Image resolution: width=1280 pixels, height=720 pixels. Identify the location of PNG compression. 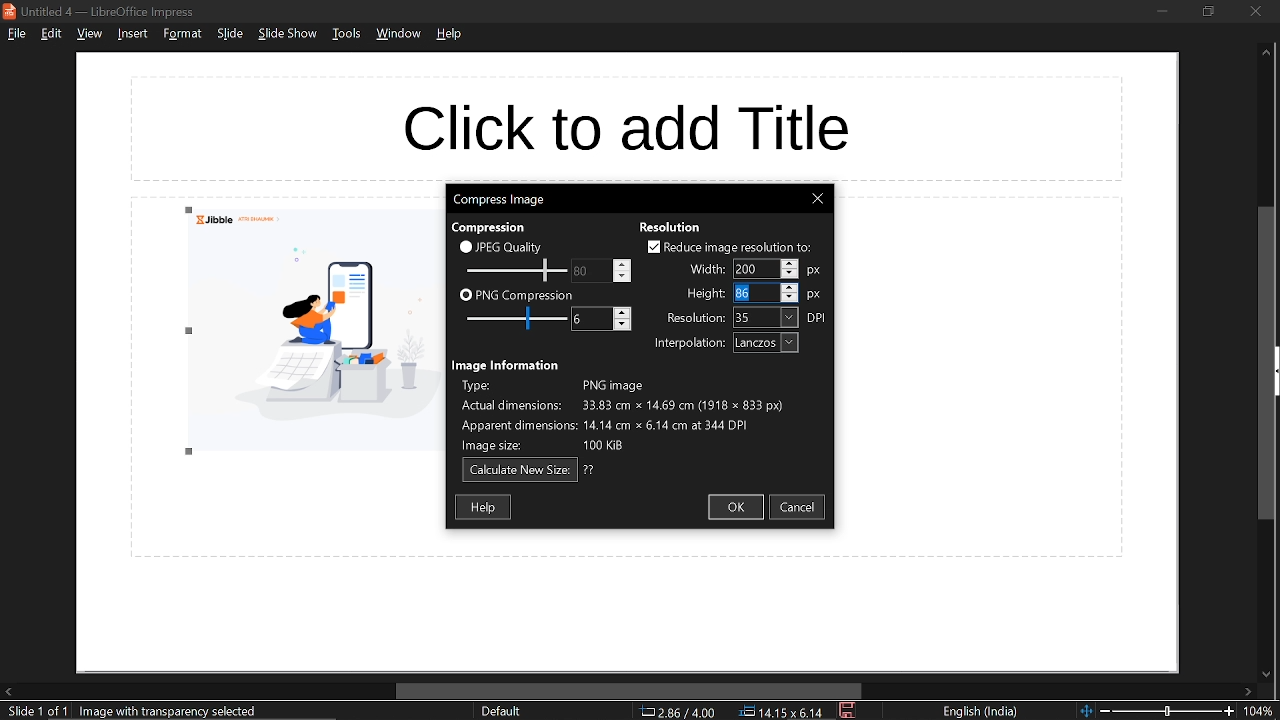
(516, 296).